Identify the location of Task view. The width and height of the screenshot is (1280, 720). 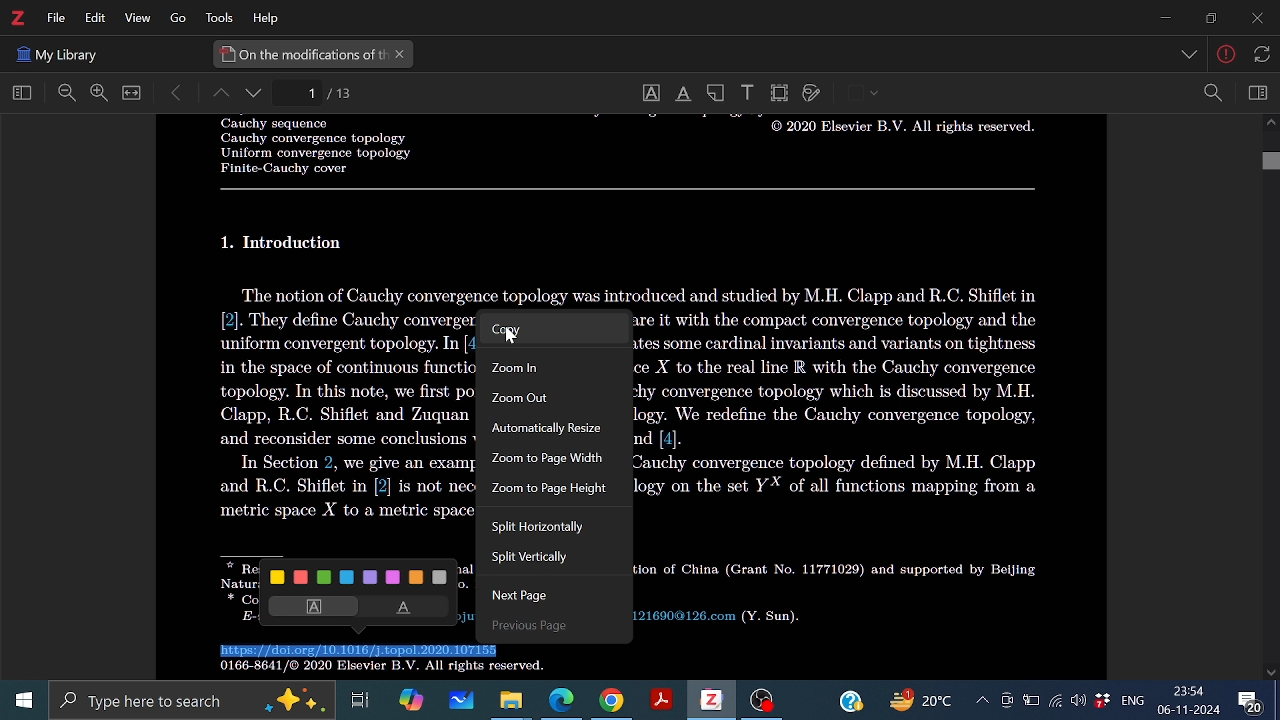
(361, 700).